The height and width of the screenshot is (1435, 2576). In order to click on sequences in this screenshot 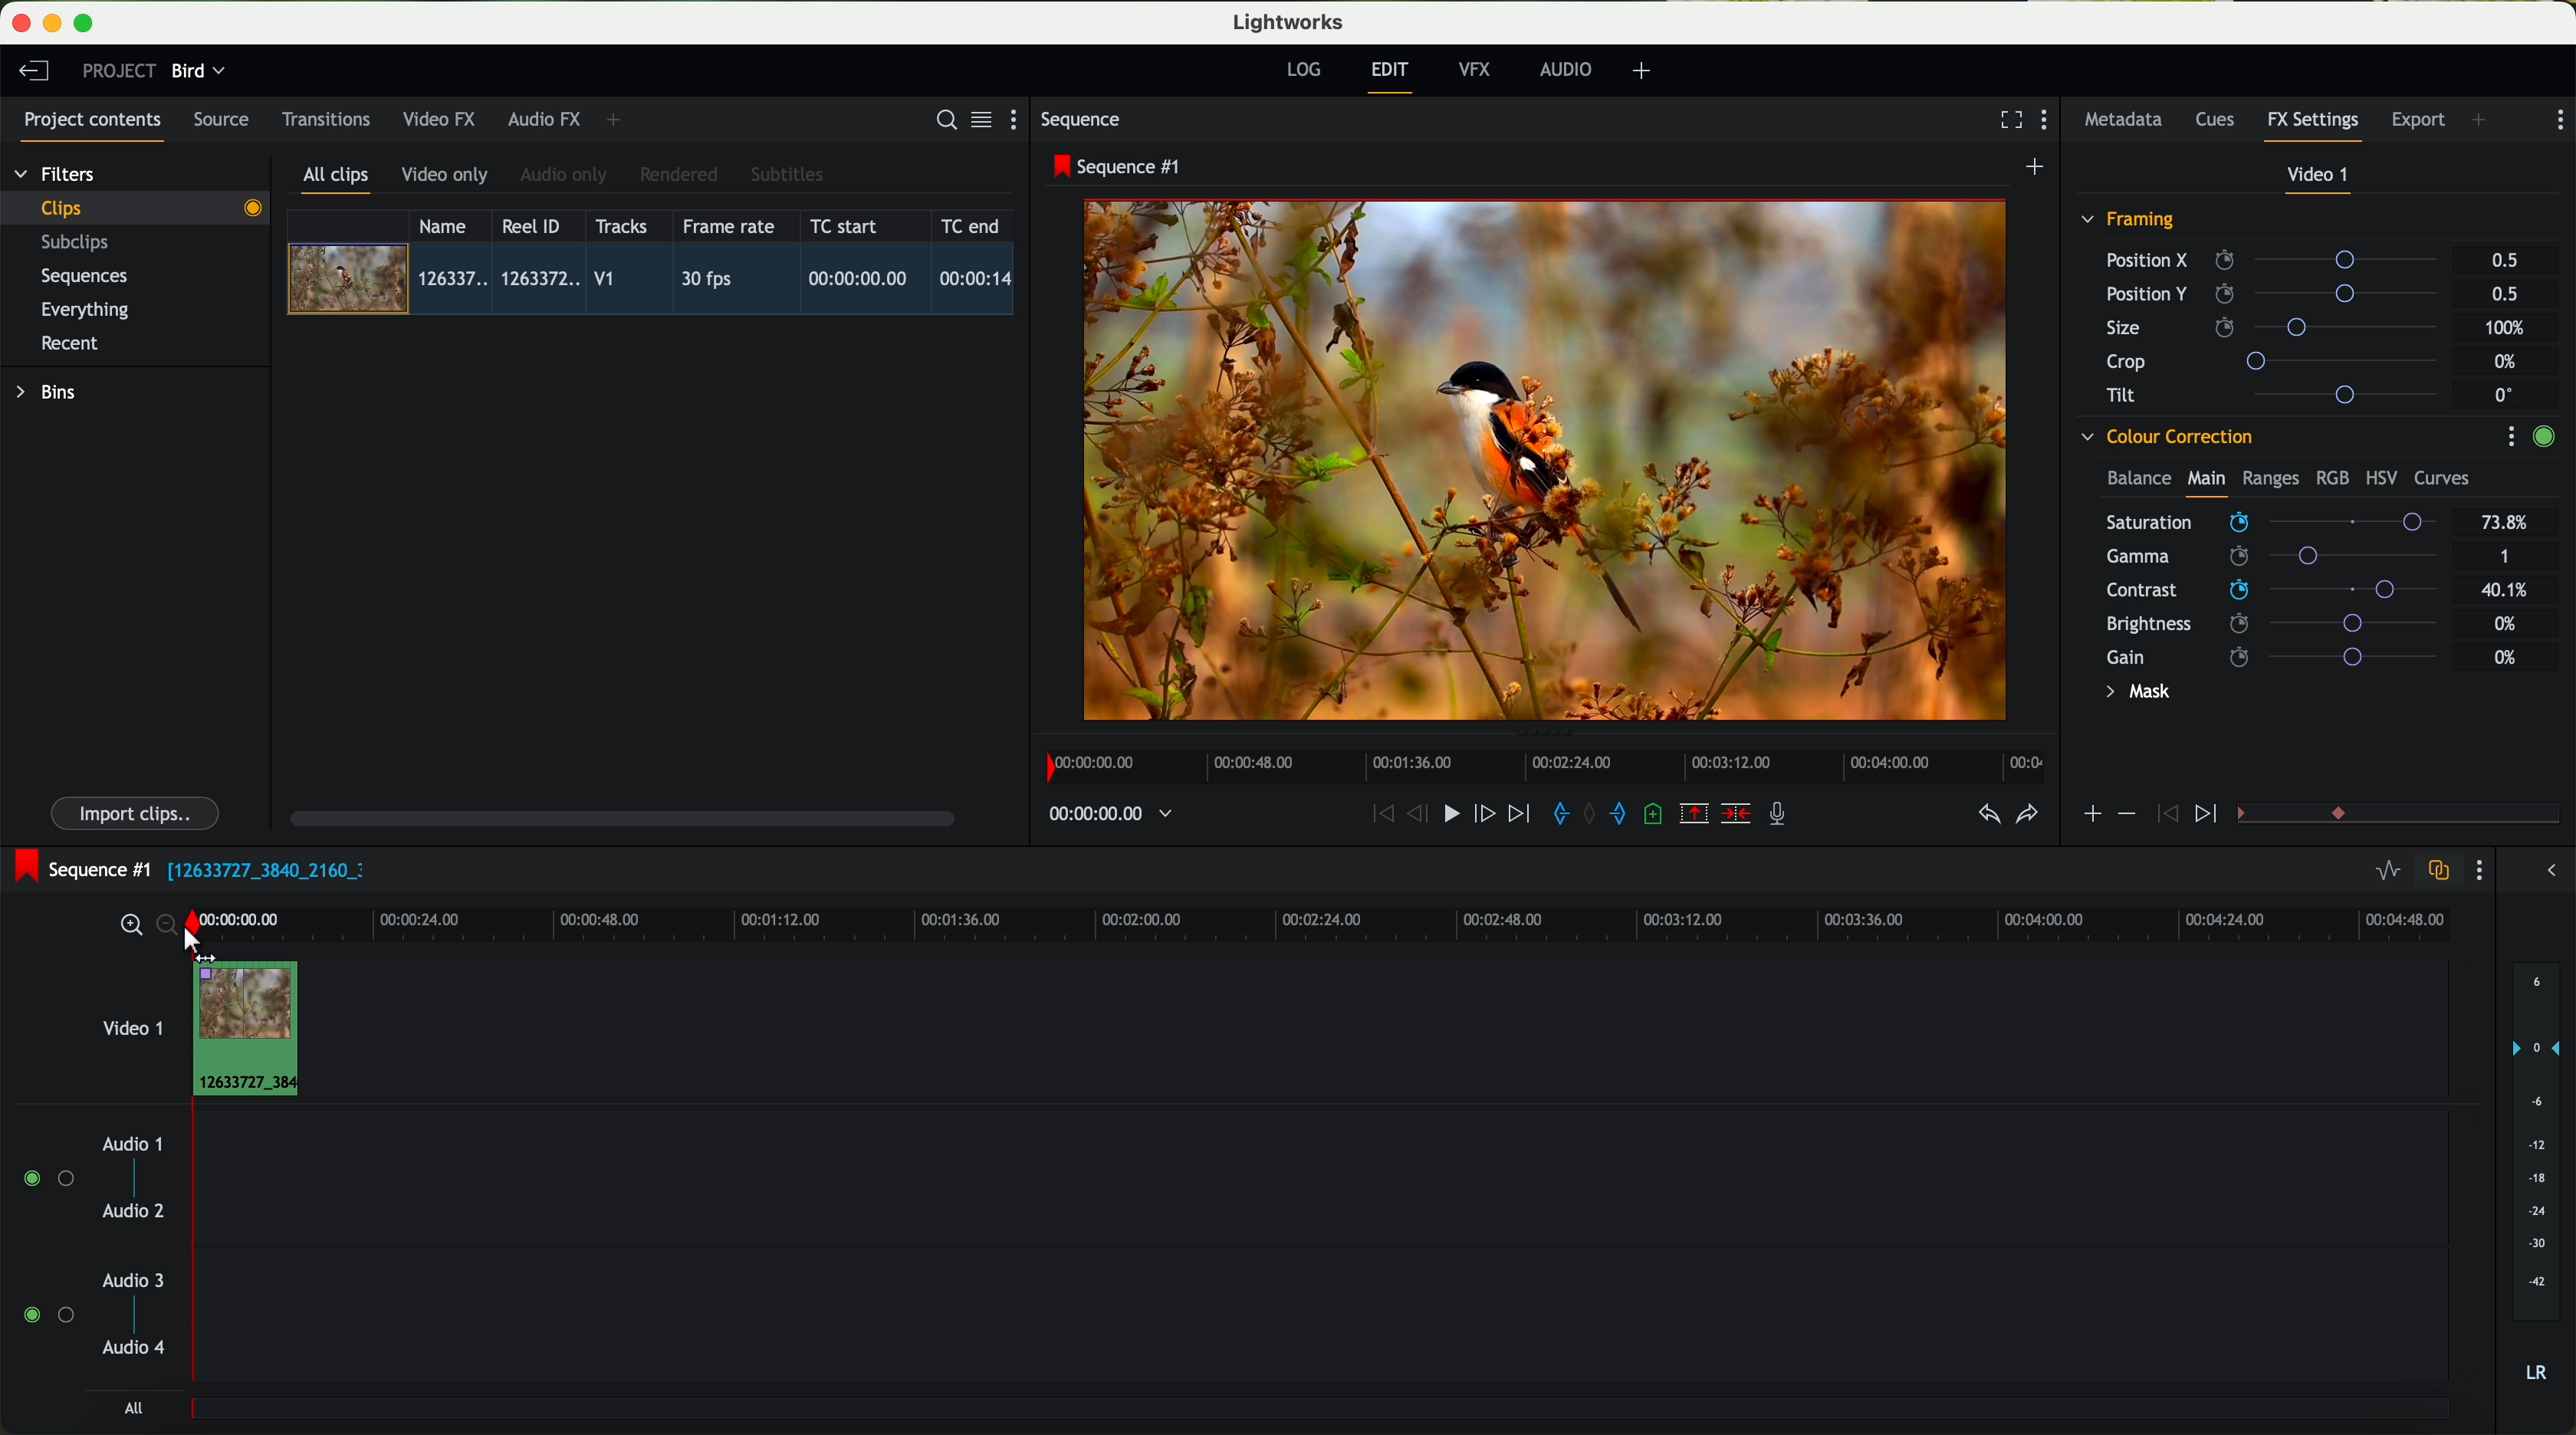, I will do `click(84, 277)`.